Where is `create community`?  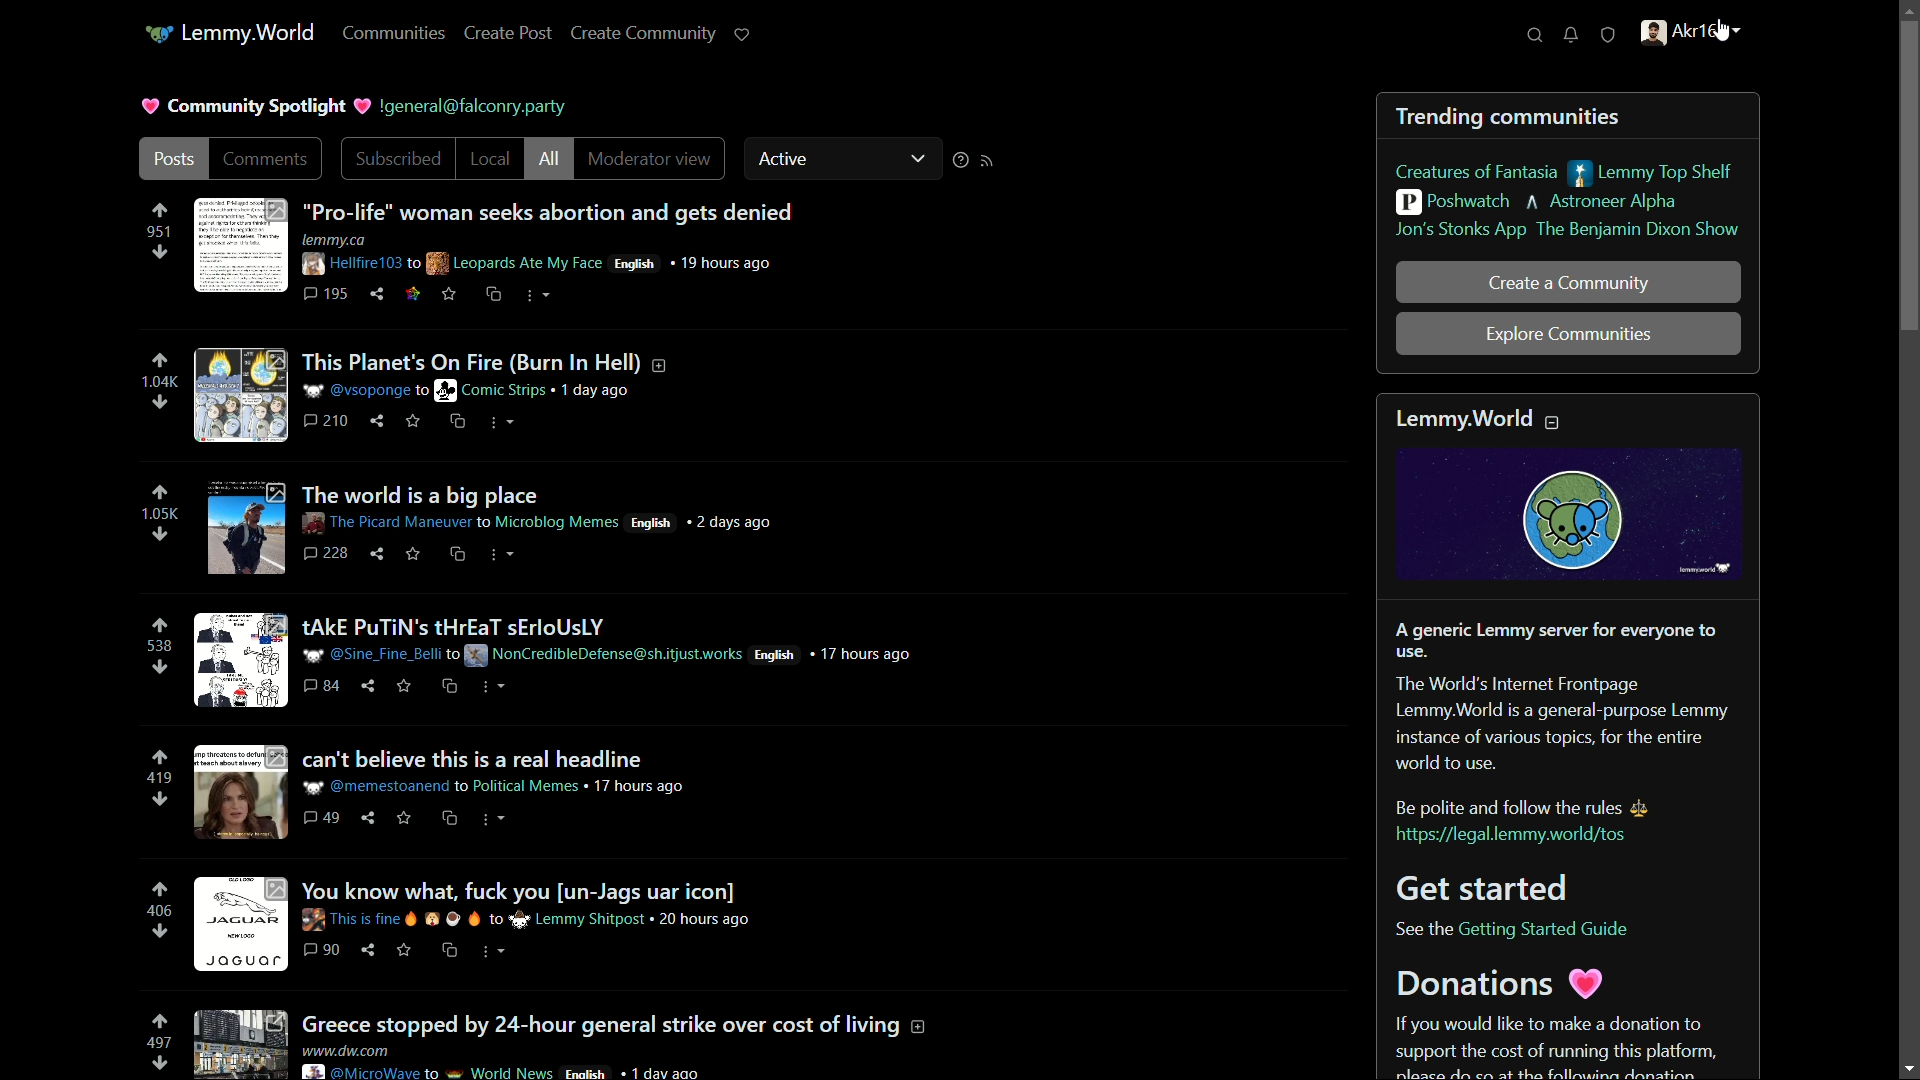 create community is located at coordinates (645, 33).